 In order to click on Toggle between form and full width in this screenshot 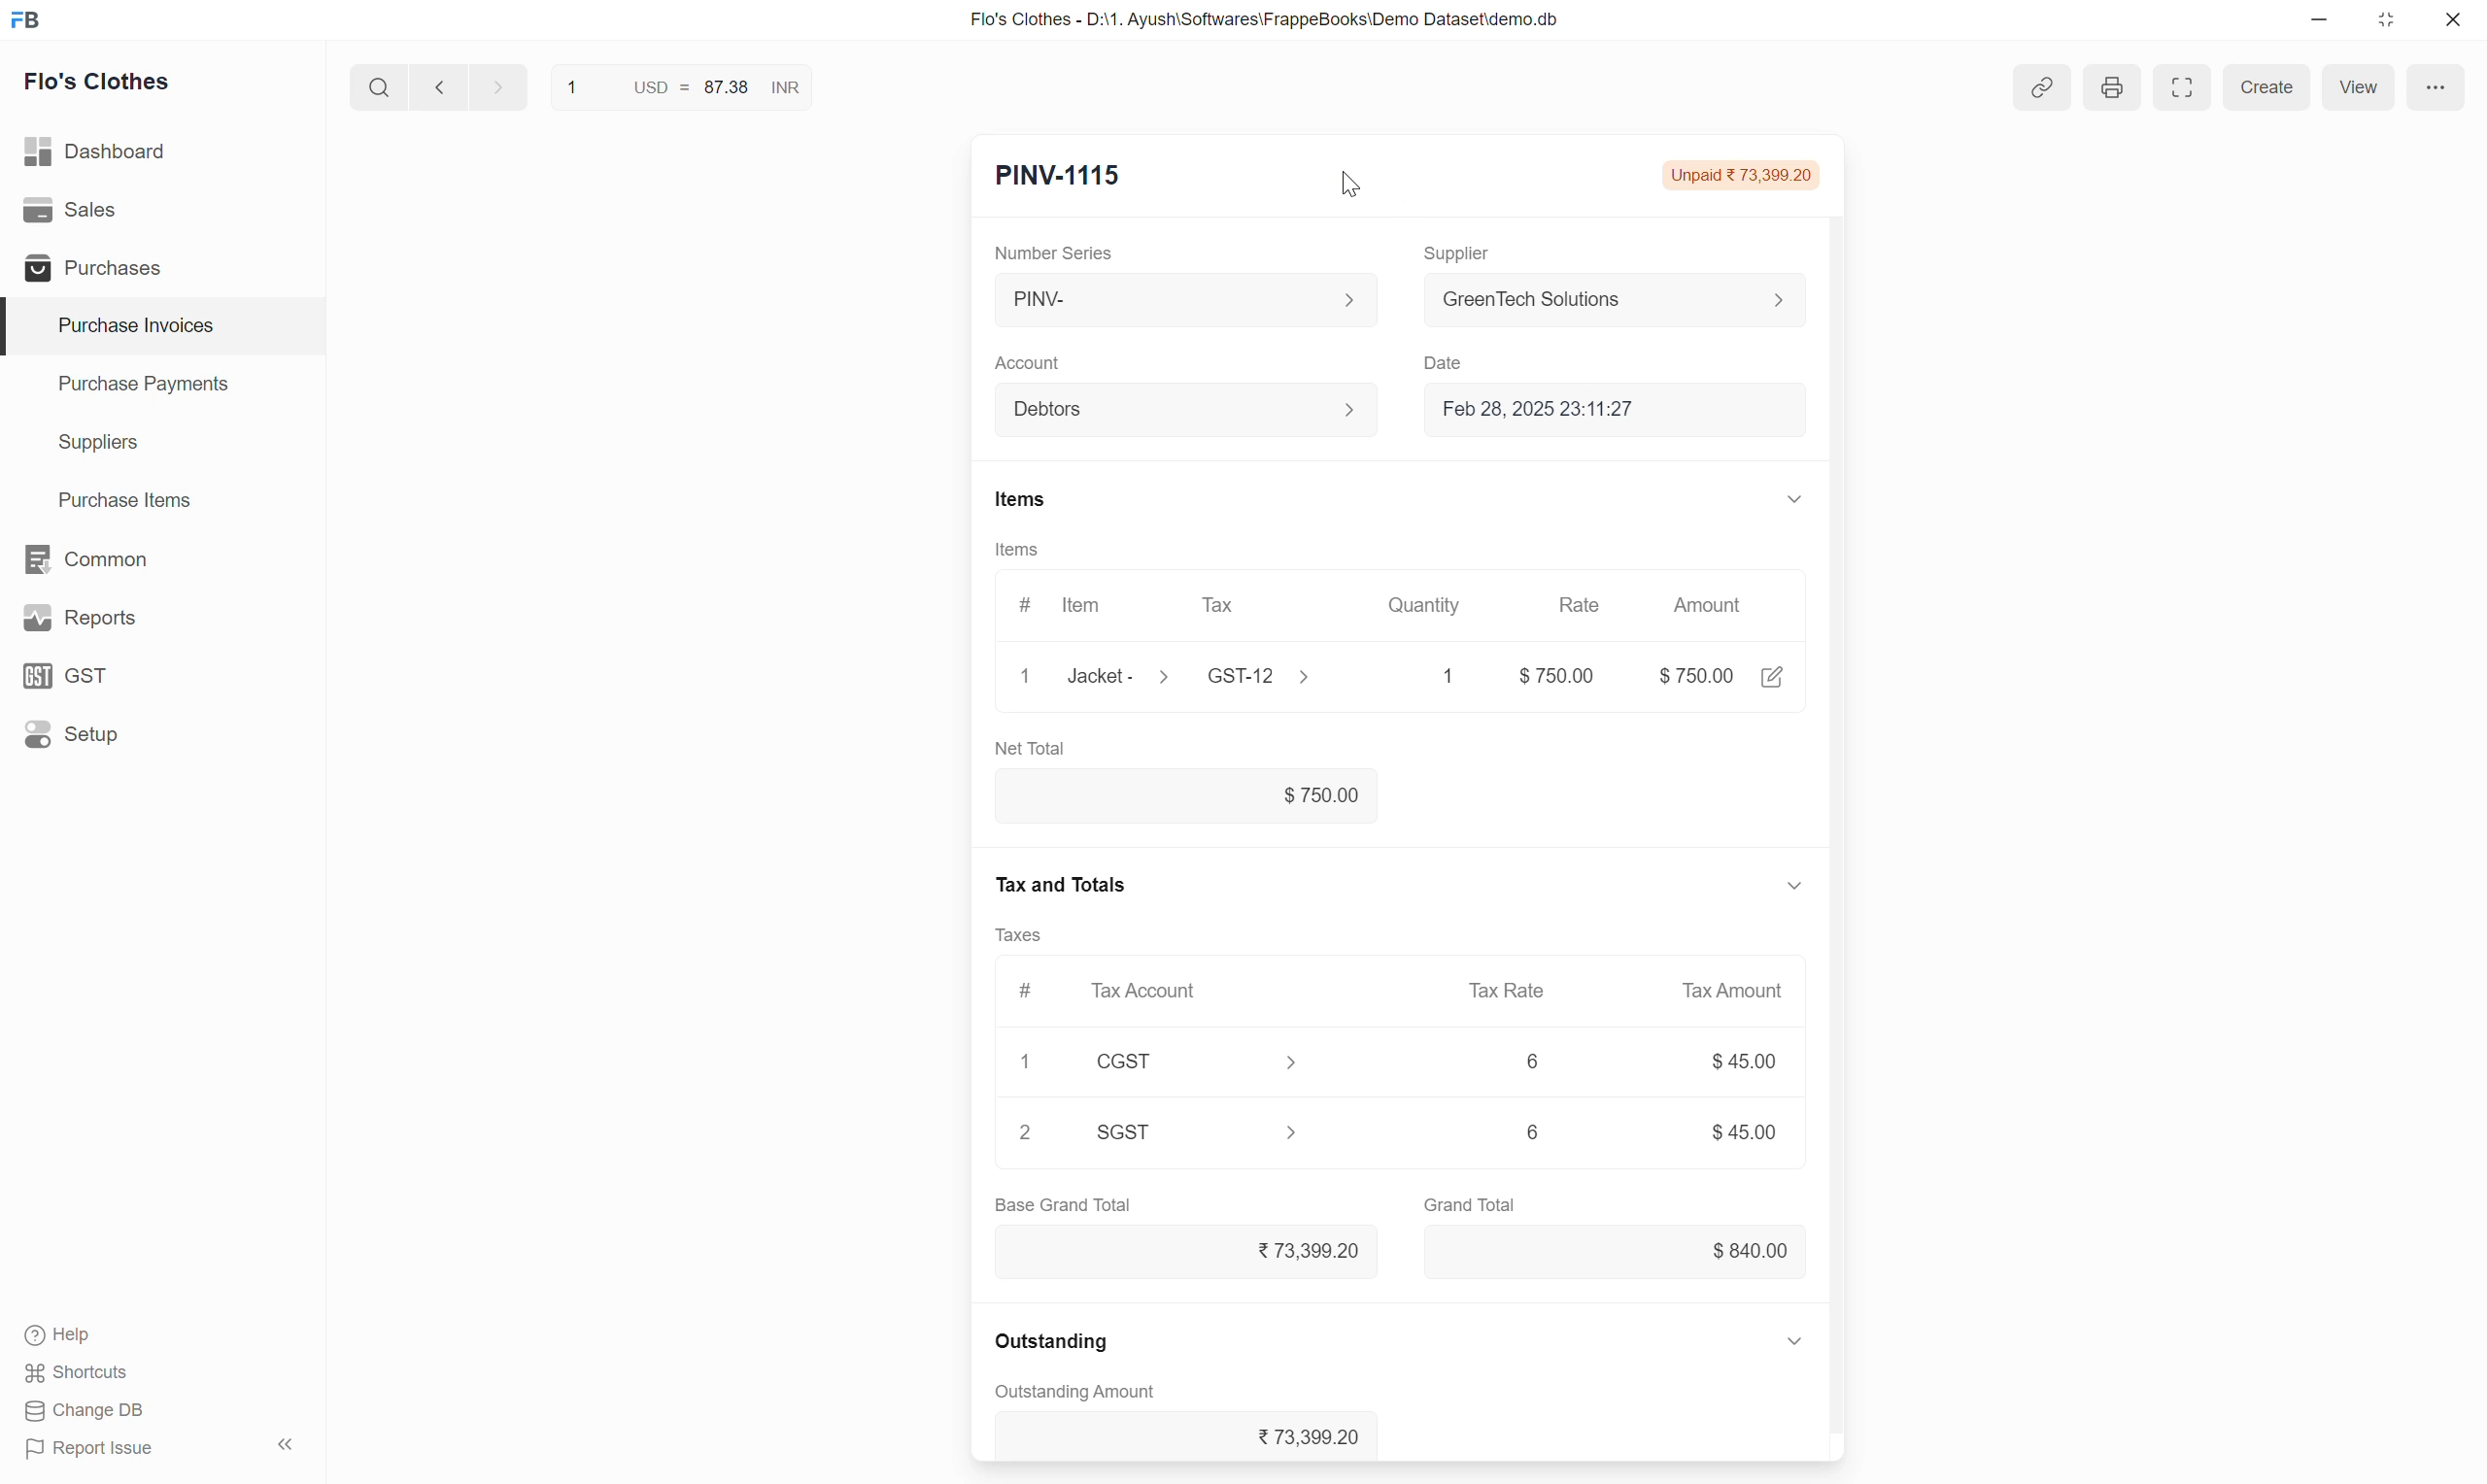, I will do `click(2181, 87)`.